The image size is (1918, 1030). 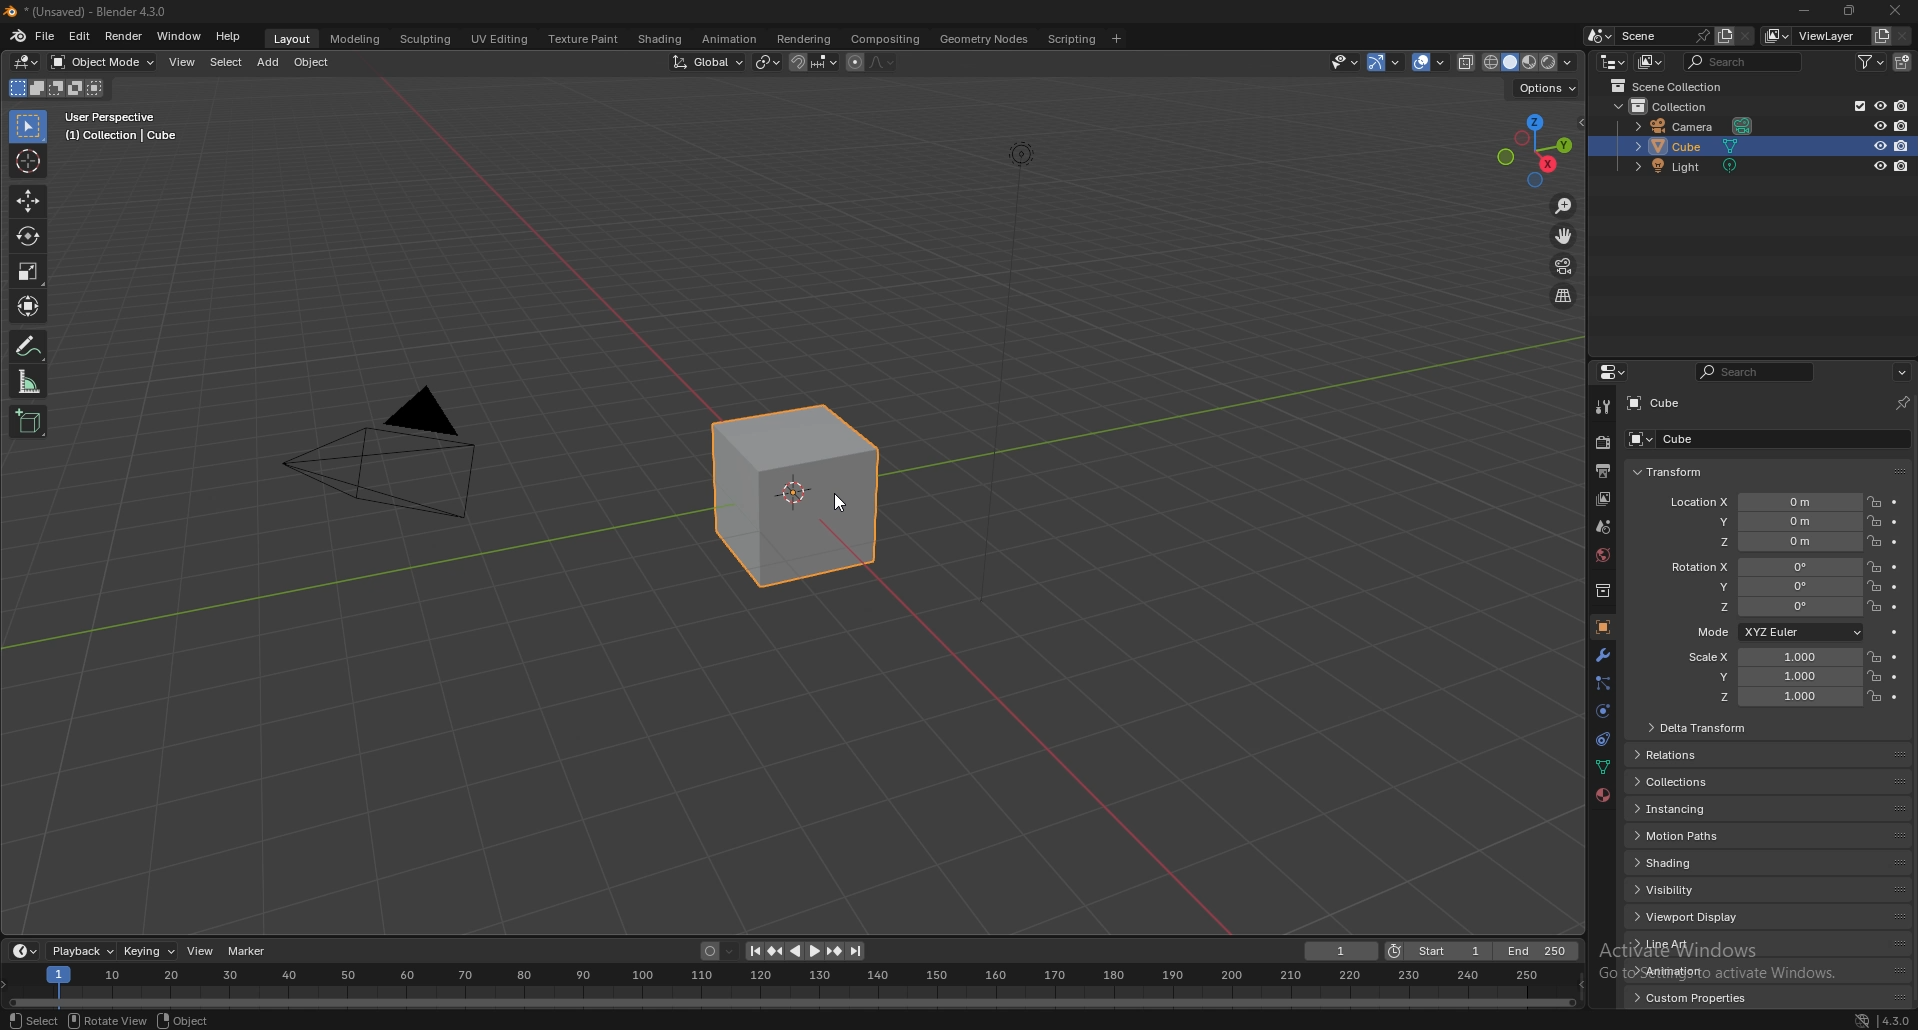 I want to click on auto keying, so click(x=716, y=951).